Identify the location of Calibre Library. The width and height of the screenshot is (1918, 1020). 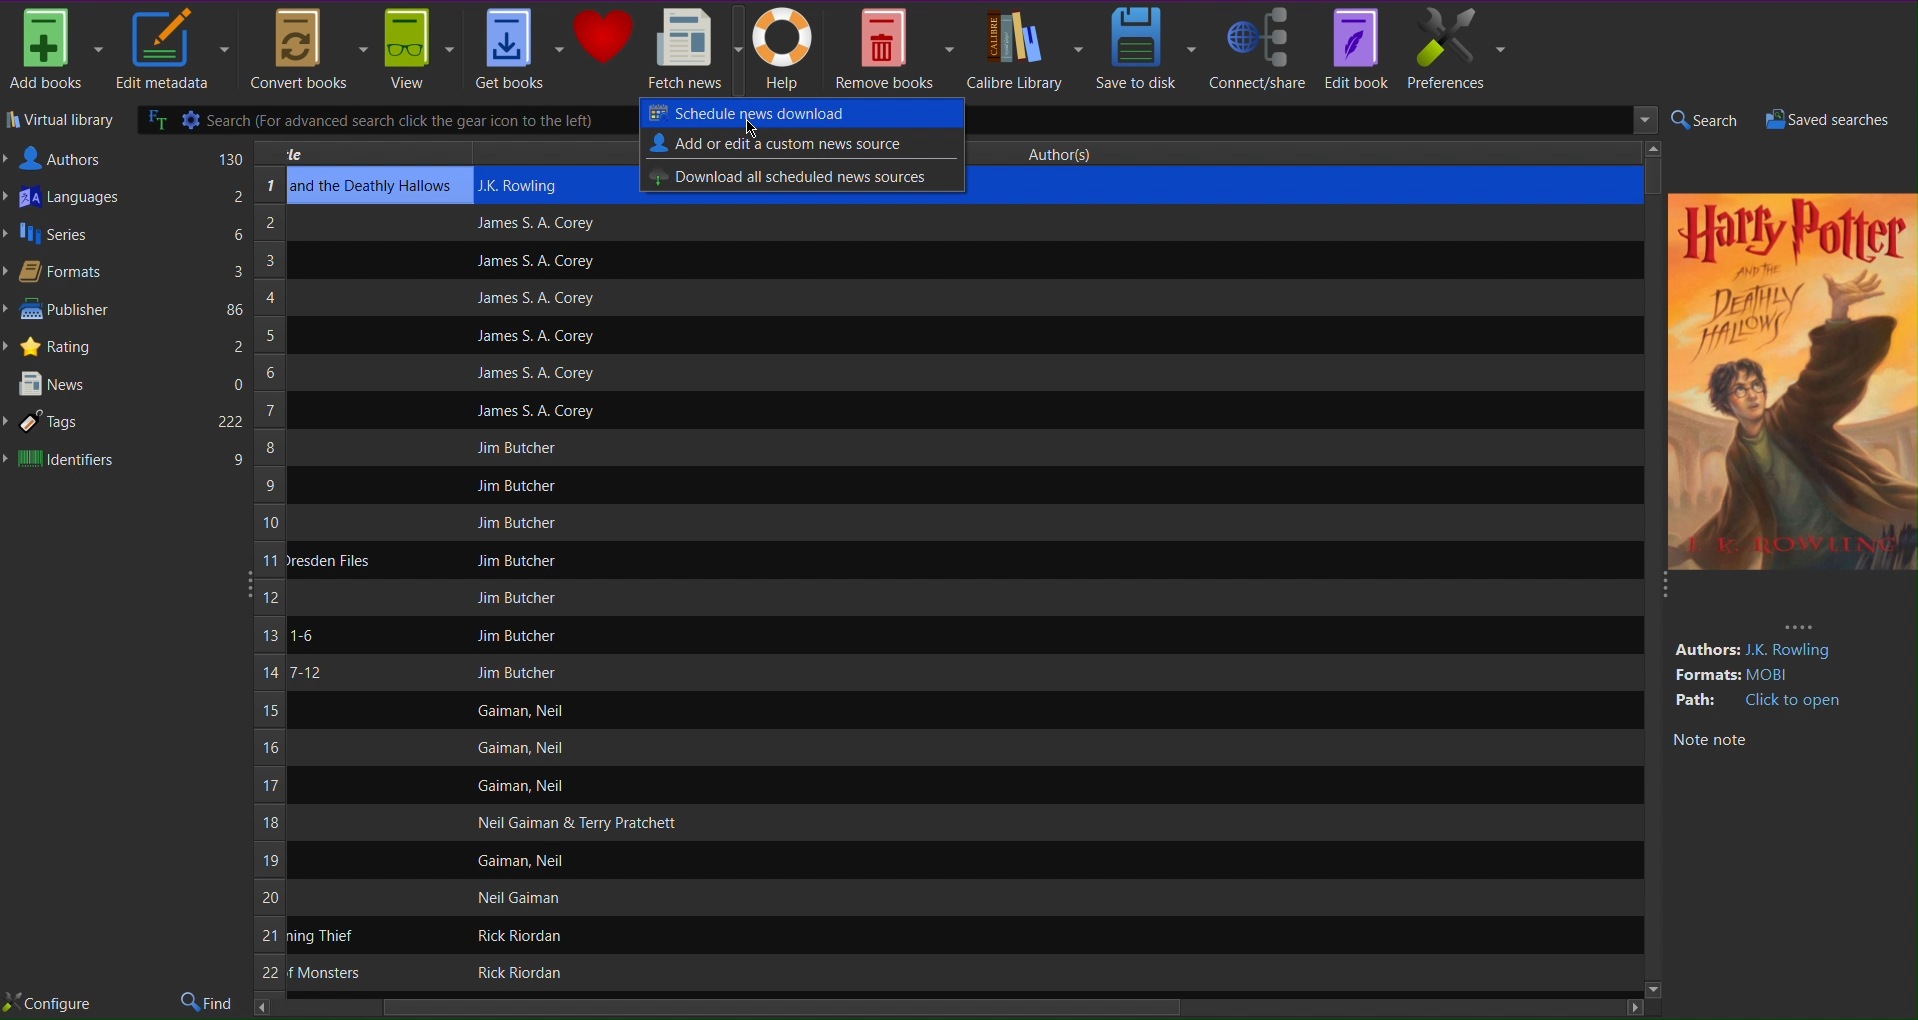
(1024, 48).